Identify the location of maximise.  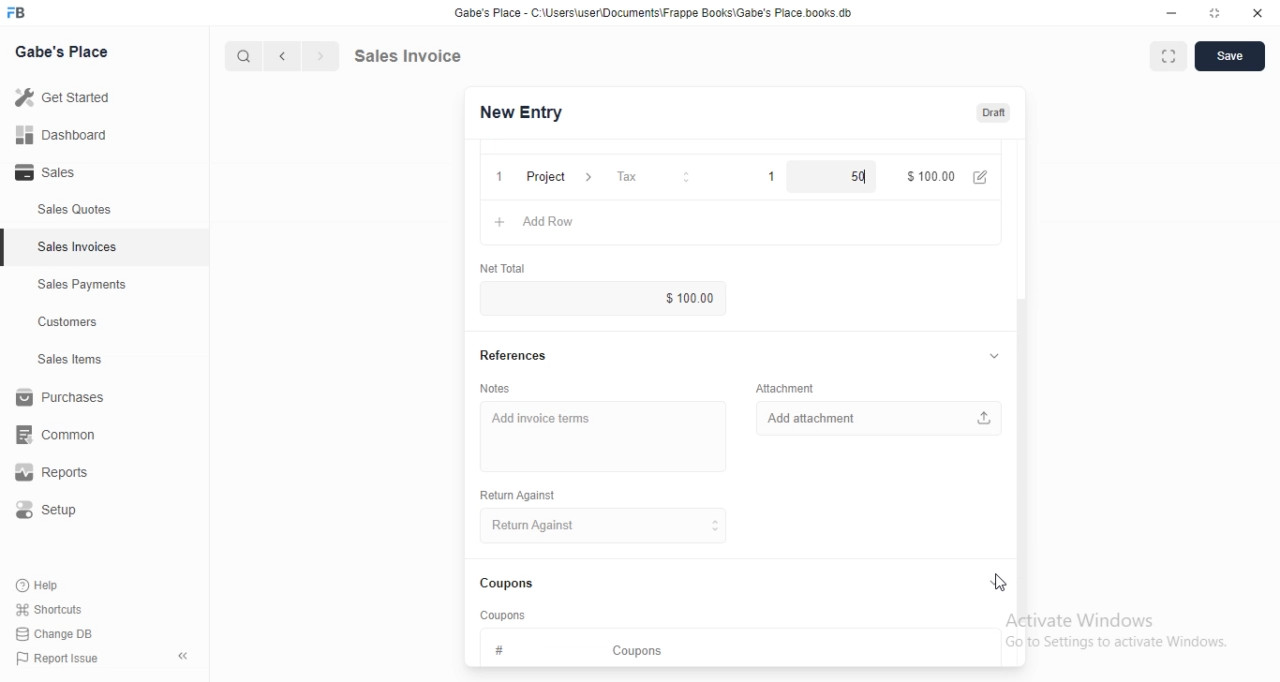
(1163, 54).